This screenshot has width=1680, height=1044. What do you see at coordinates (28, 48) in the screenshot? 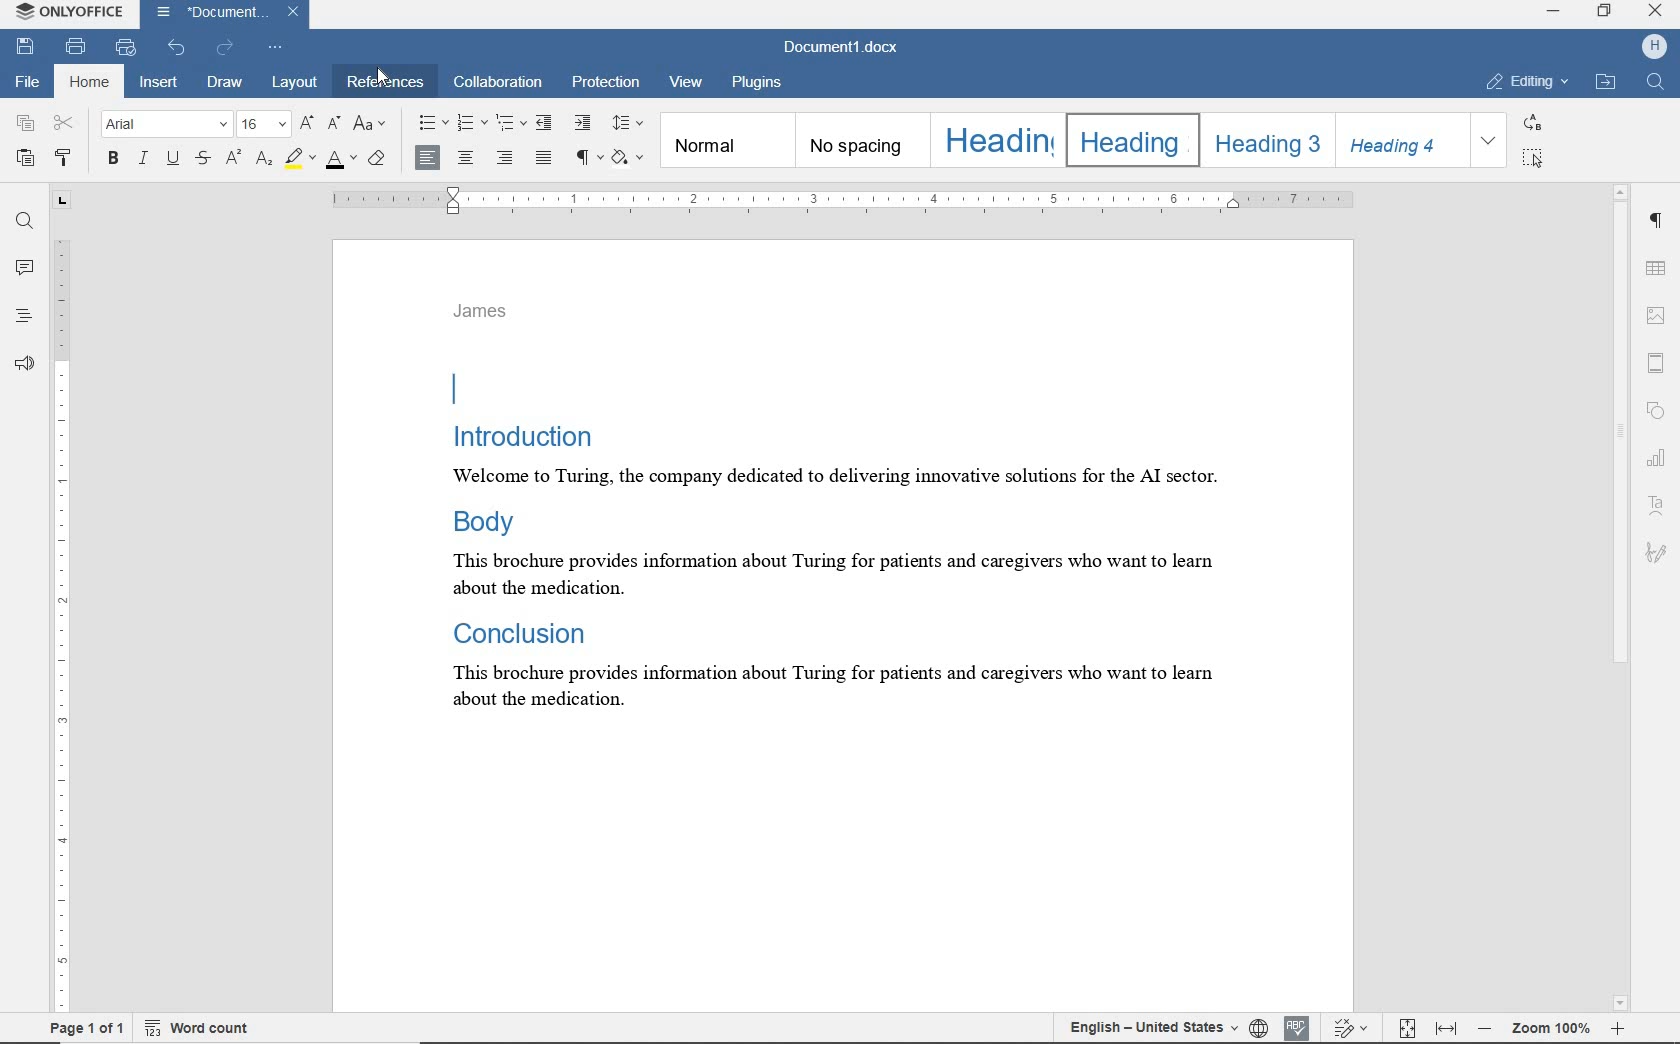
I see `save` at bounding box center [28, 48].